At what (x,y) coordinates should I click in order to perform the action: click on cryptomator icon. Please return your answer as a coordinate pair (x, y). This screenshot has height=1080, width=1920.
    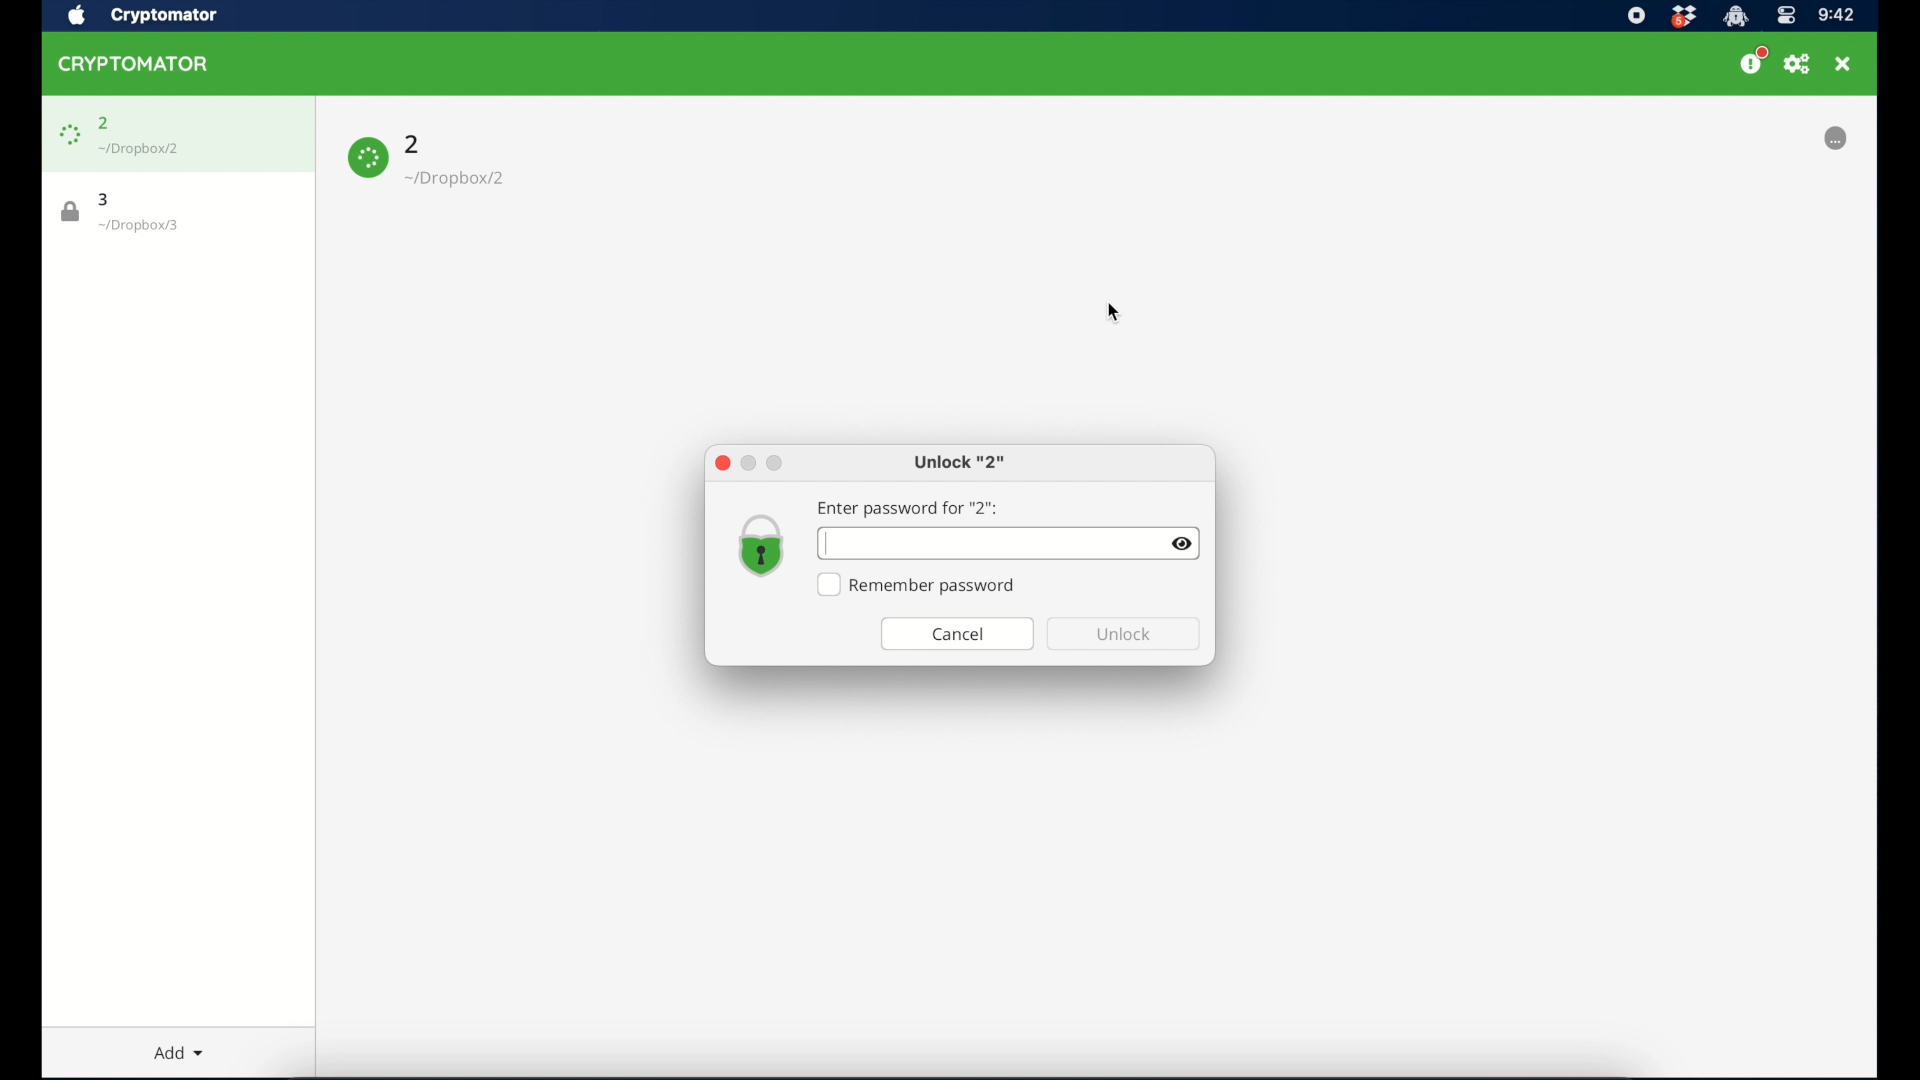
    Looking at the image, I should click on (1735, 17).